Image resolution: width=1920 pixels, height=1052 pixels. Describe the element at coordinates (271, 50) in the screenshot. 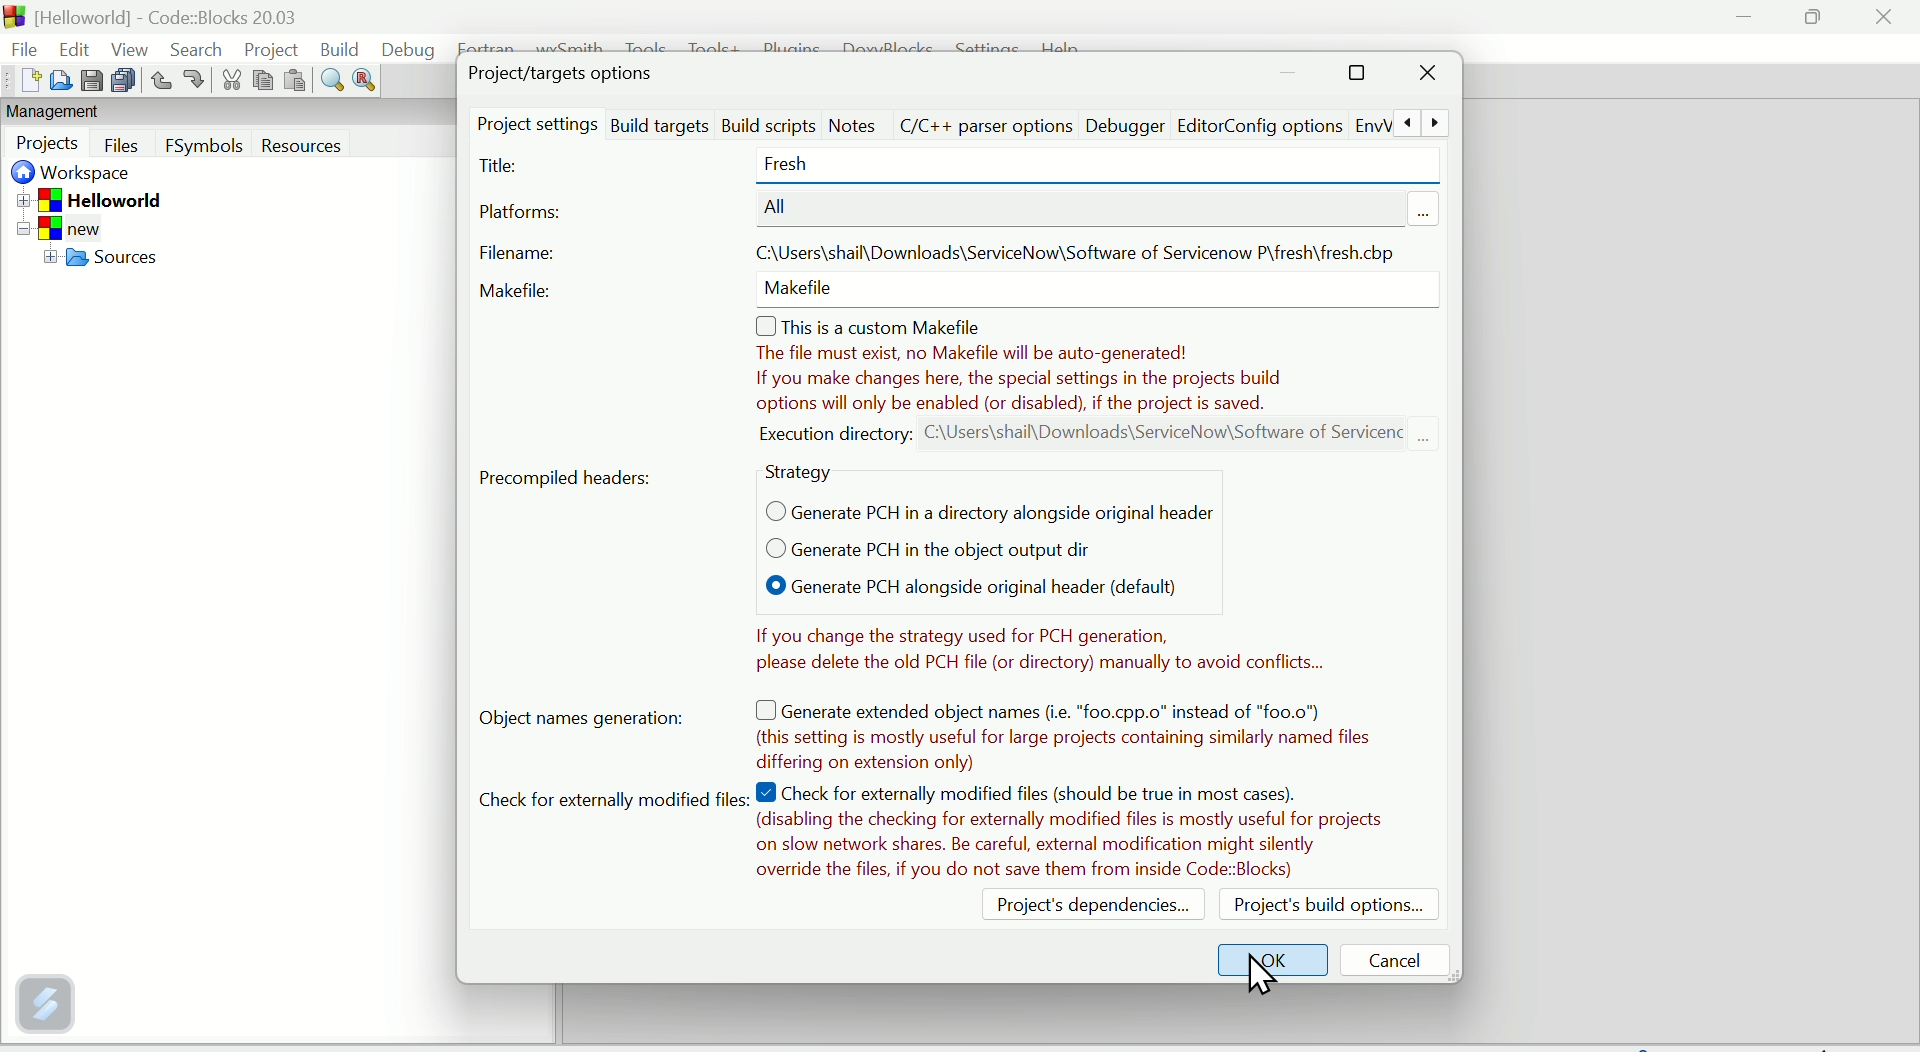

I see `Project` at that location.